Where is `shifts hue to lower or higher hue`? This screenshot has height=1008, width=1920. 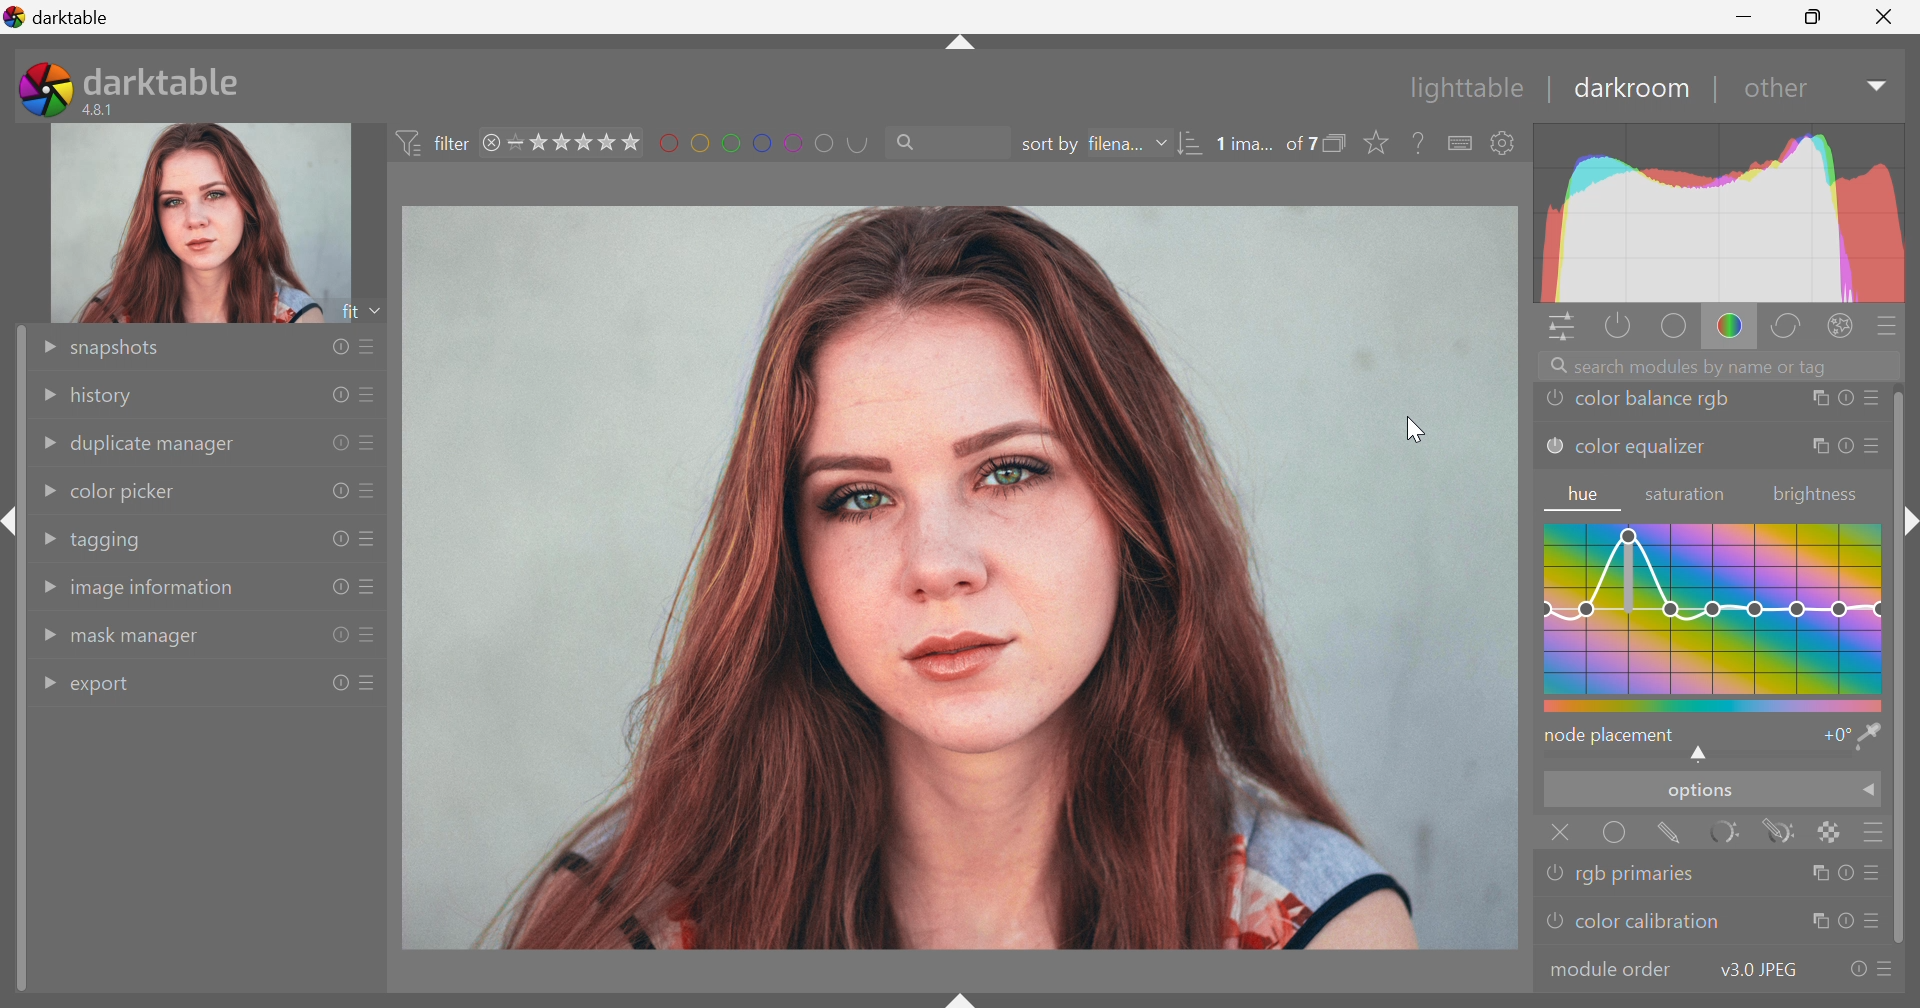
shifts hue to lower or higher hue is located at coordinates (1703, 755).